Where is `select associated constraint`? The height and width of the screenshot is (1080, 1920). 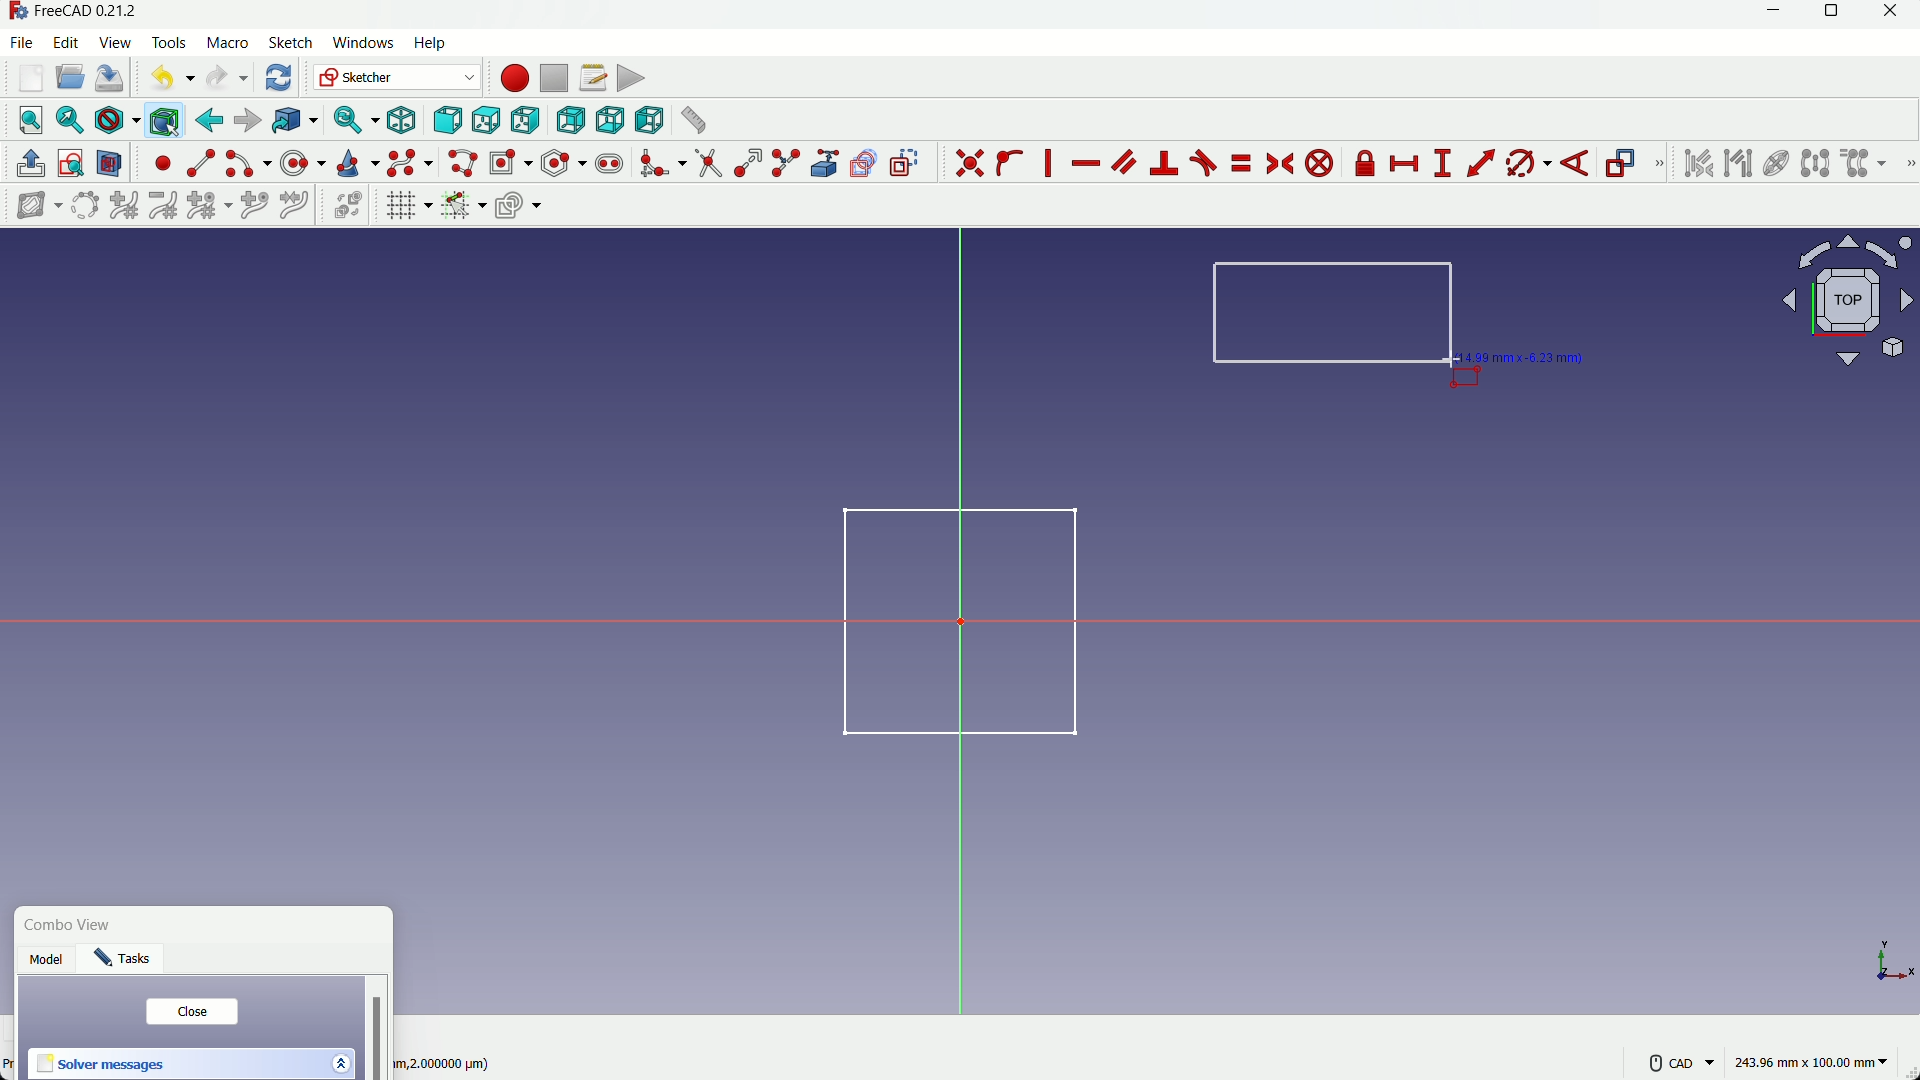 select associated constraint is located at coordinates (1697, 163).